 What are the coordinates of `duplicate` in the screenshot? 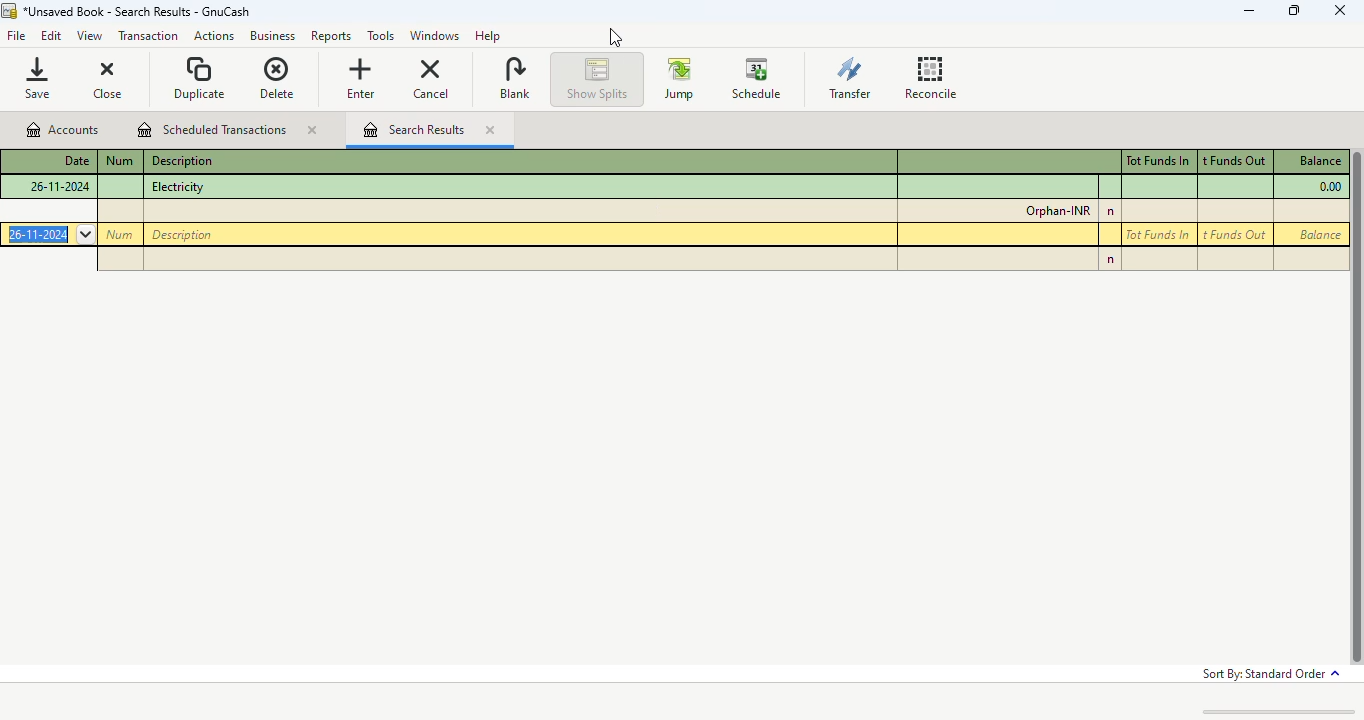 It's located at (200, 78).